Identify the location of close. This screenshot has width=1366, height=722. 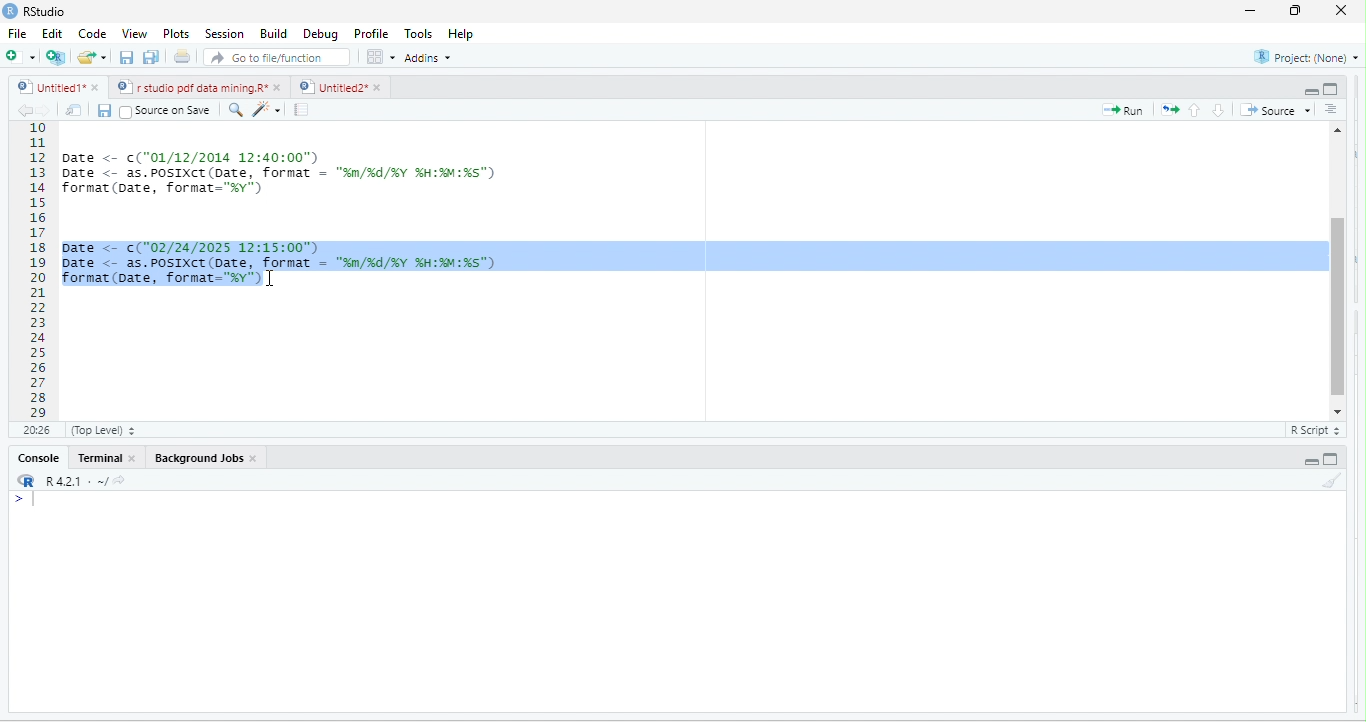
(281, 87).